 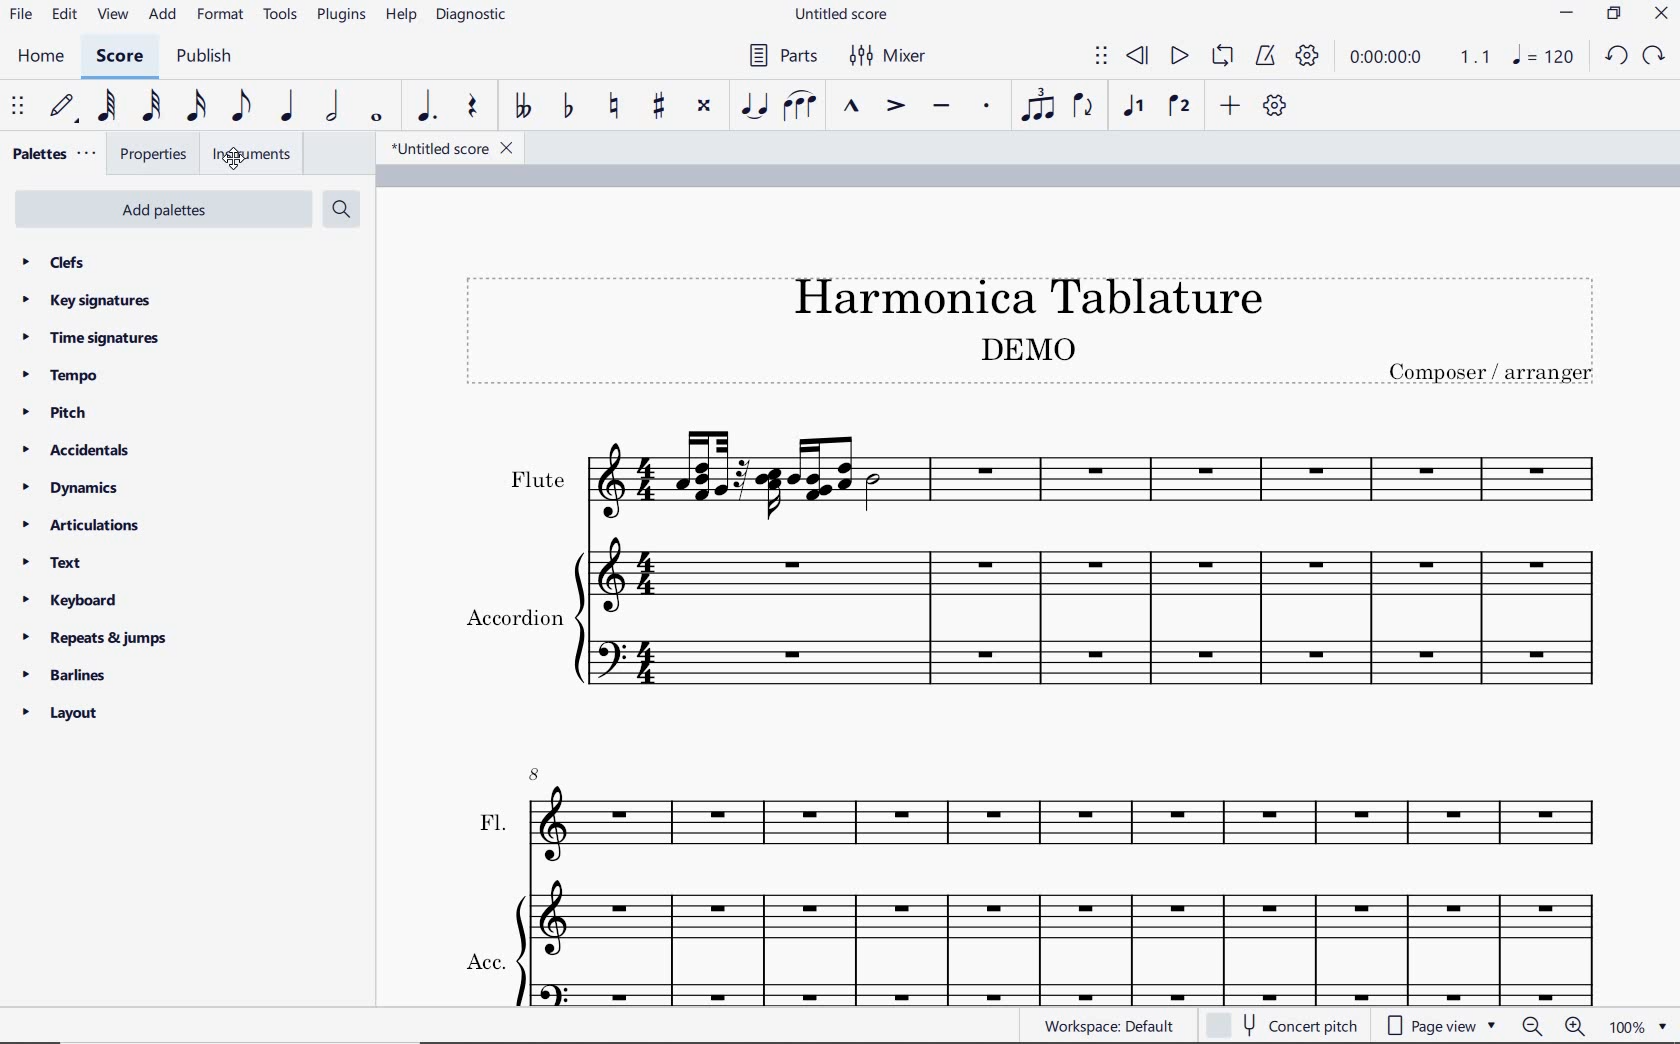 What do you see at coordinates (89, 303) in the screenshot?
I see `key signatures` at bounding box center [89, 303].